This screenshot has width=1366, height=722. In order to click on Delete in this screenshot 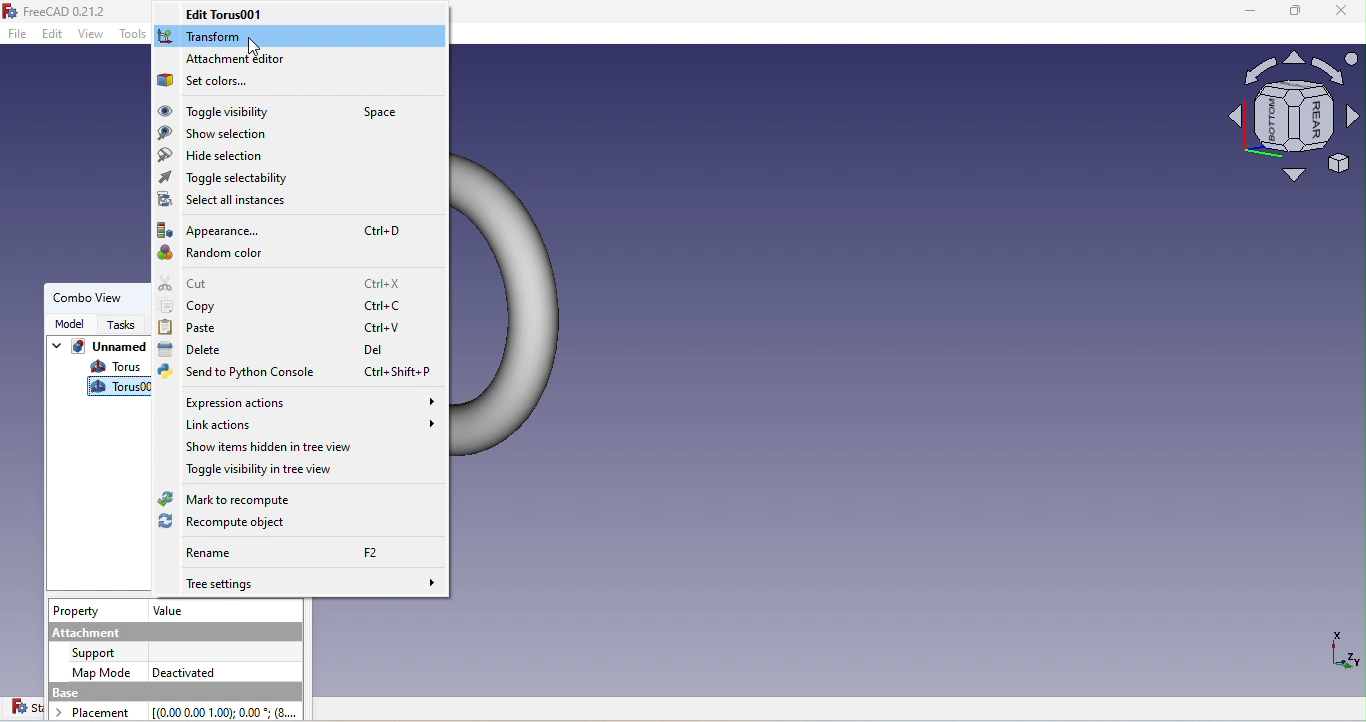, I will do `click(278, 348)`.